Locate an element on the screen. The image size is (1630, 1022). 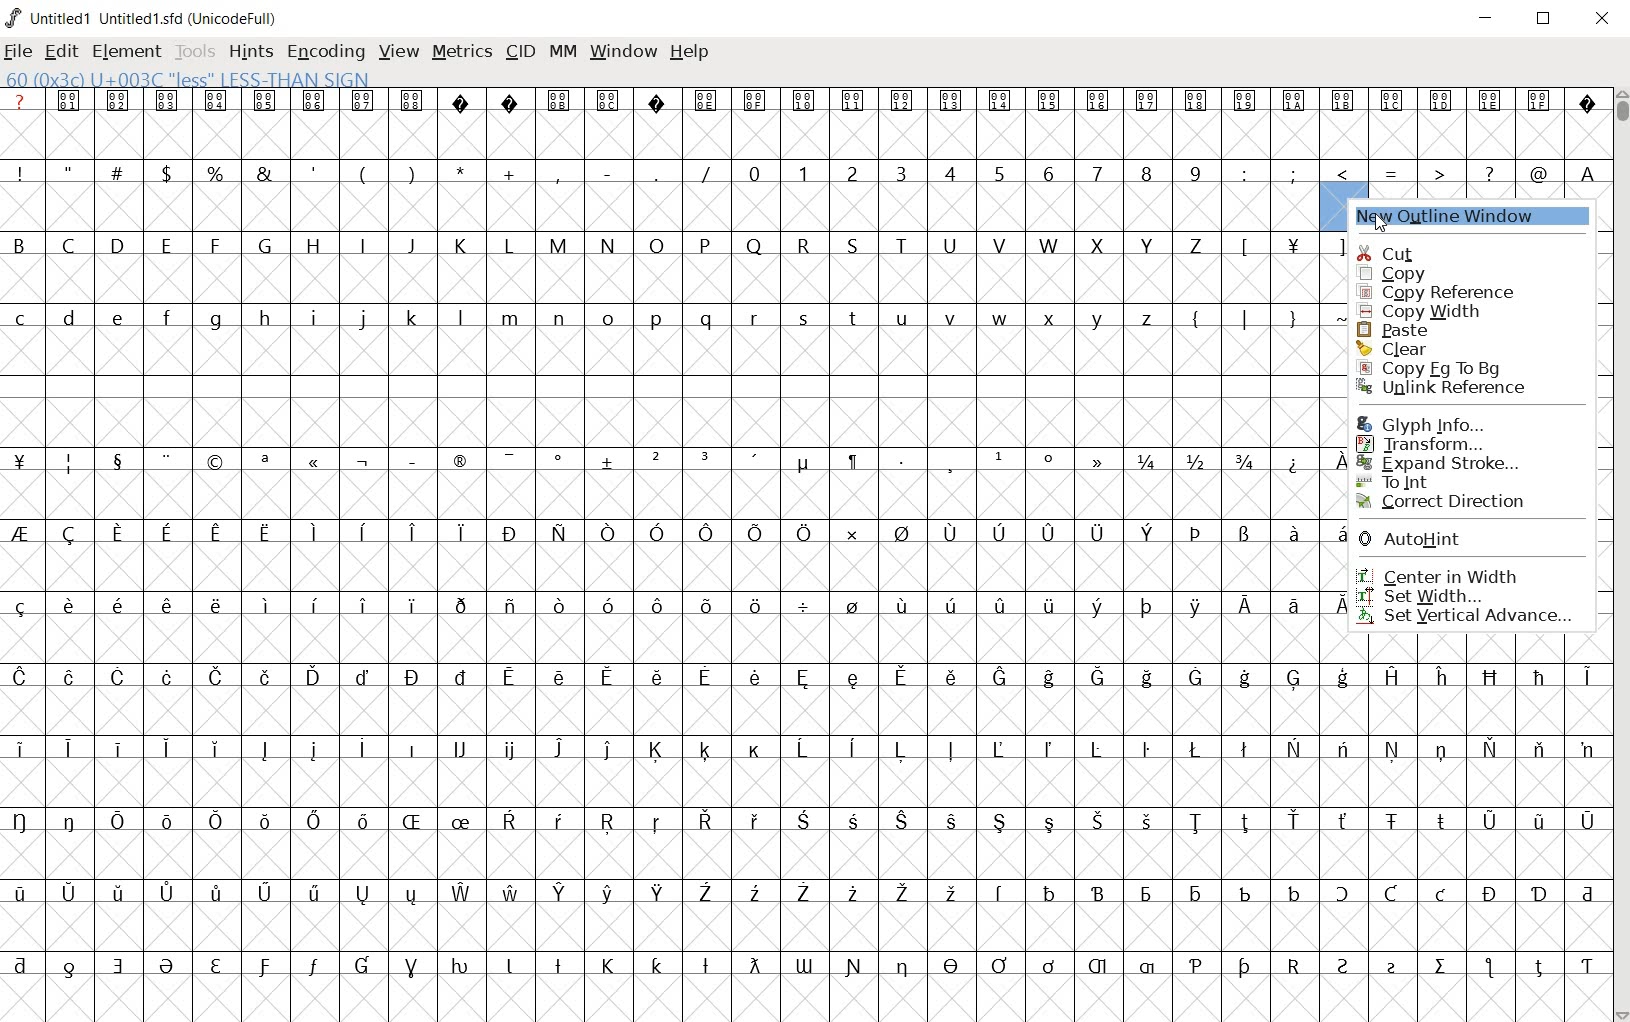
special letters is located at coordinates (676, 531).